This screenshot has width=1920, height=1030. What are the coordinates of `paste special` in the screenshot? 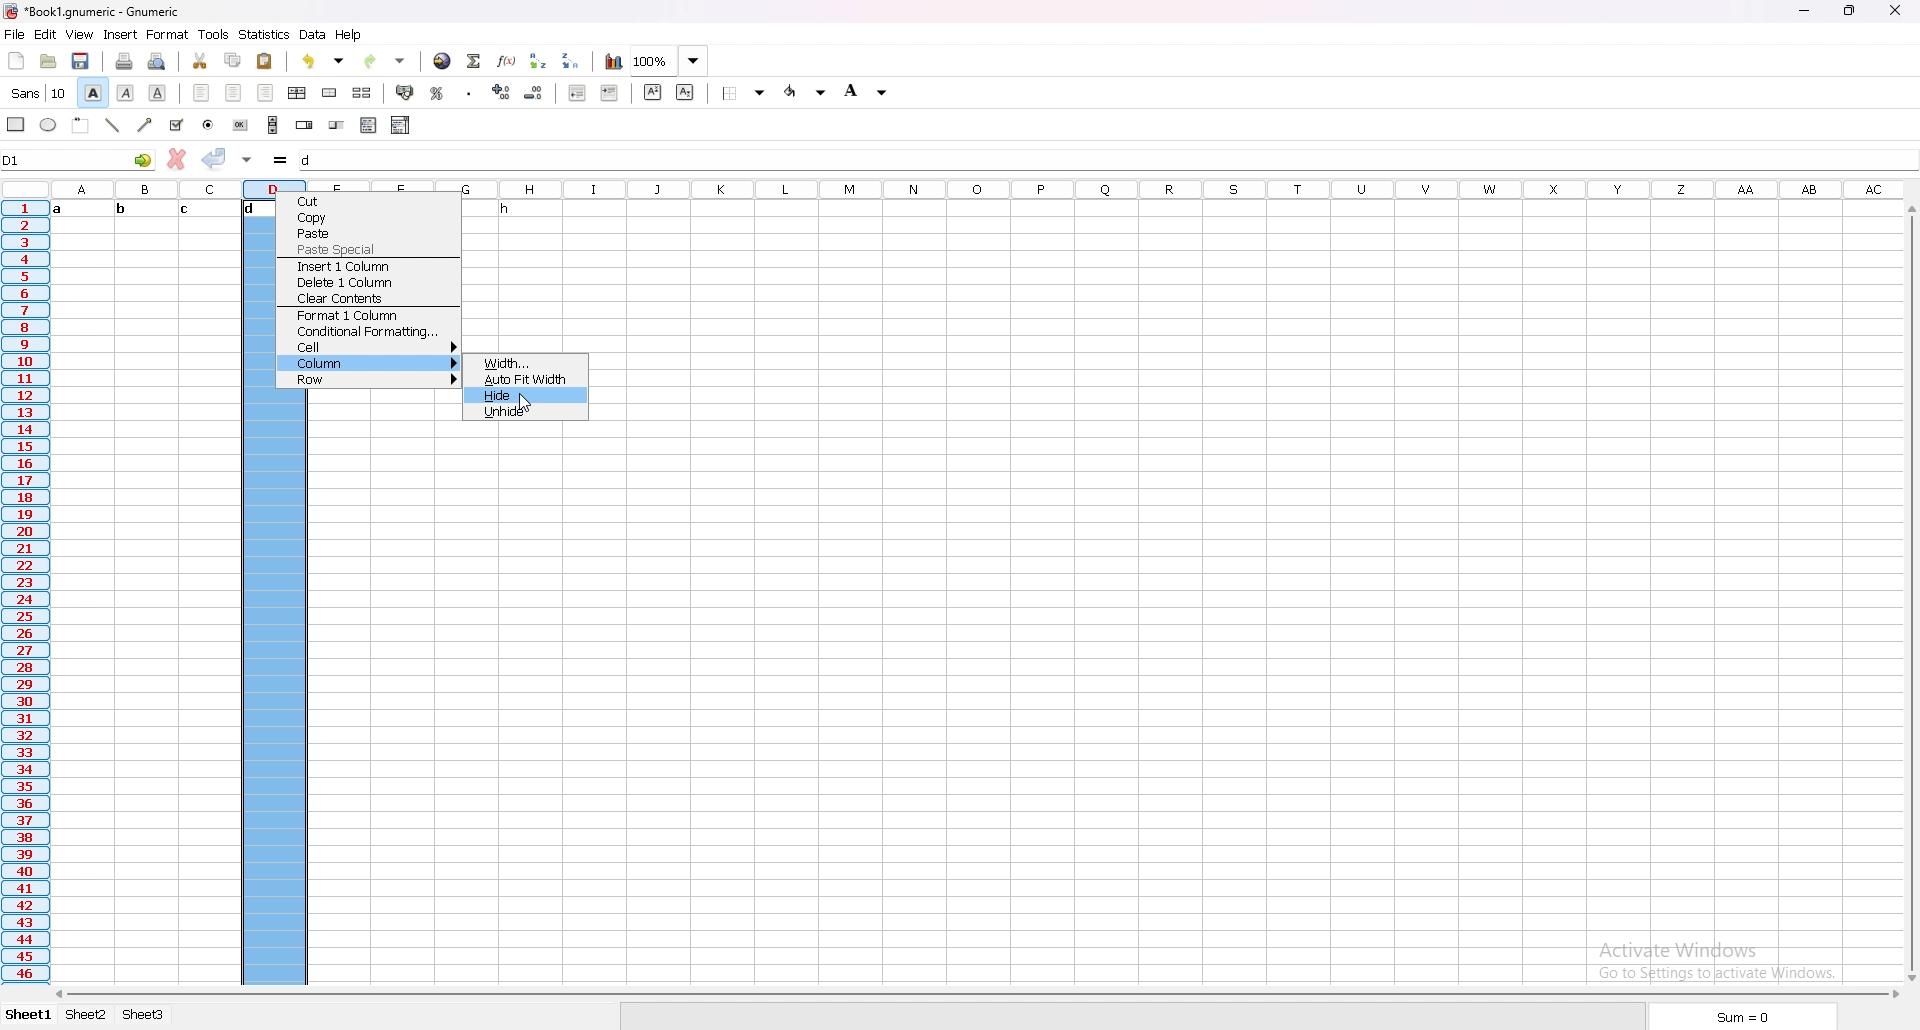 It's located at (369, 250).